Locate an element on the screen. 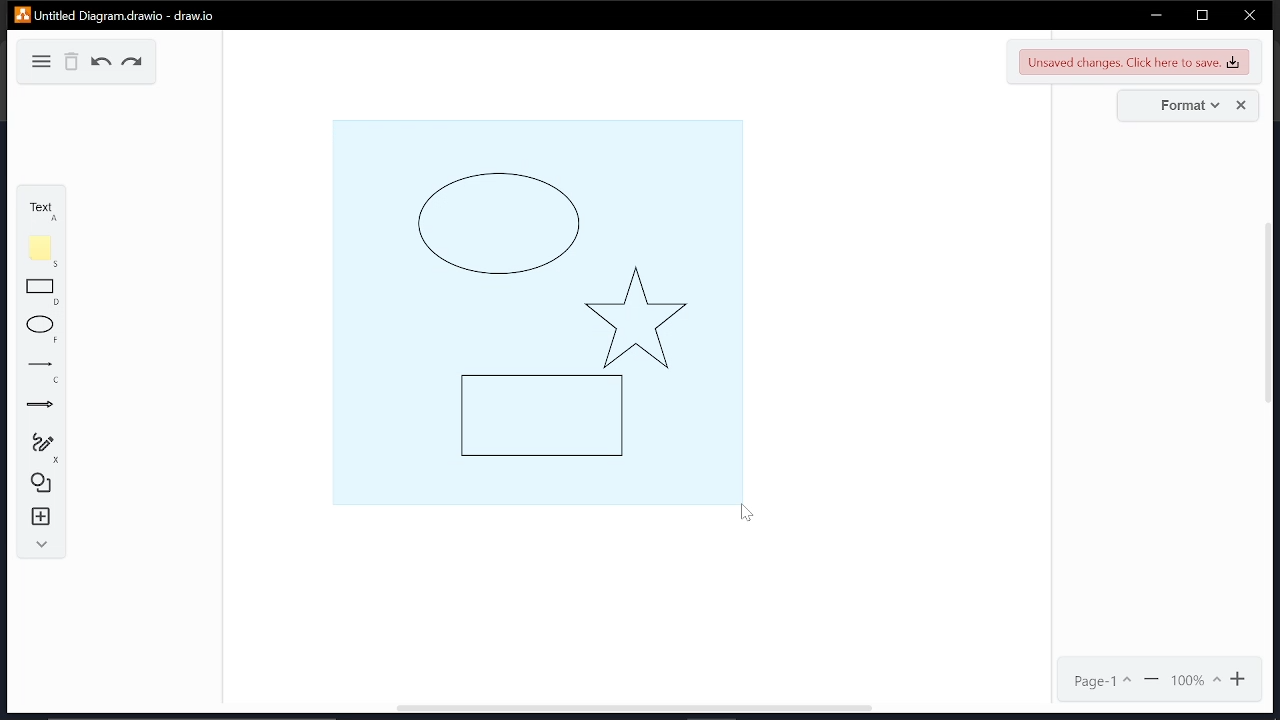 The height and width of the screenshot is (720, 1280). Cursor is located at coordinates (739, 514).